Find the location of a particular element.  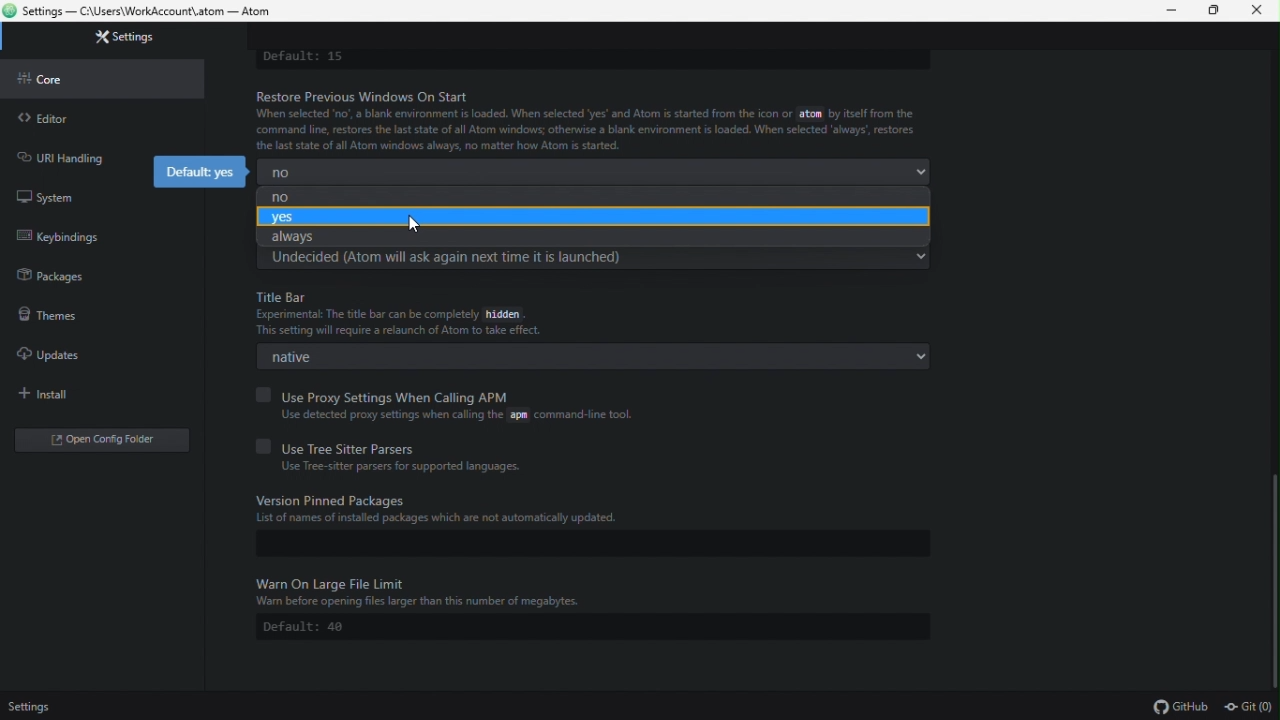

settings is located at coordinates (113, 41).